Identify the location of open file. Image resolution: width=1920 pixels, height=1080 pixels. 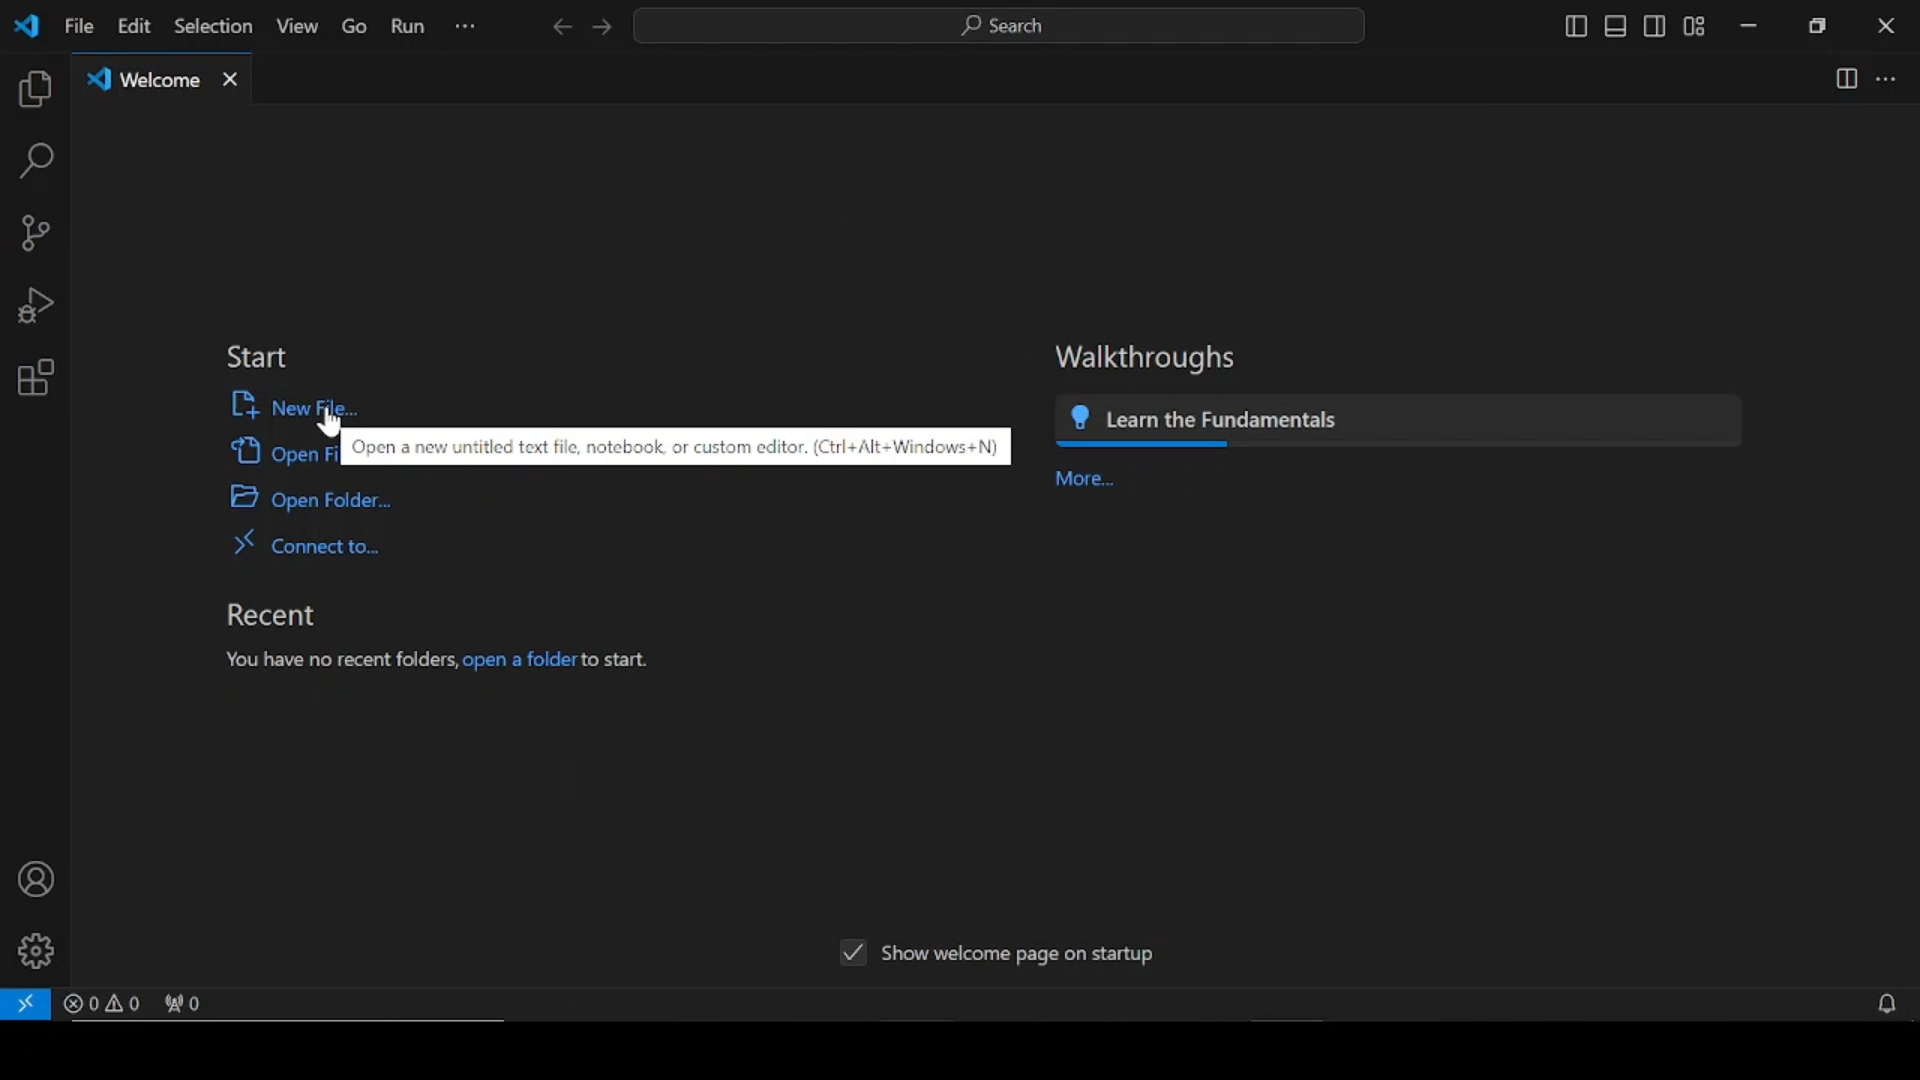
(281, 452).